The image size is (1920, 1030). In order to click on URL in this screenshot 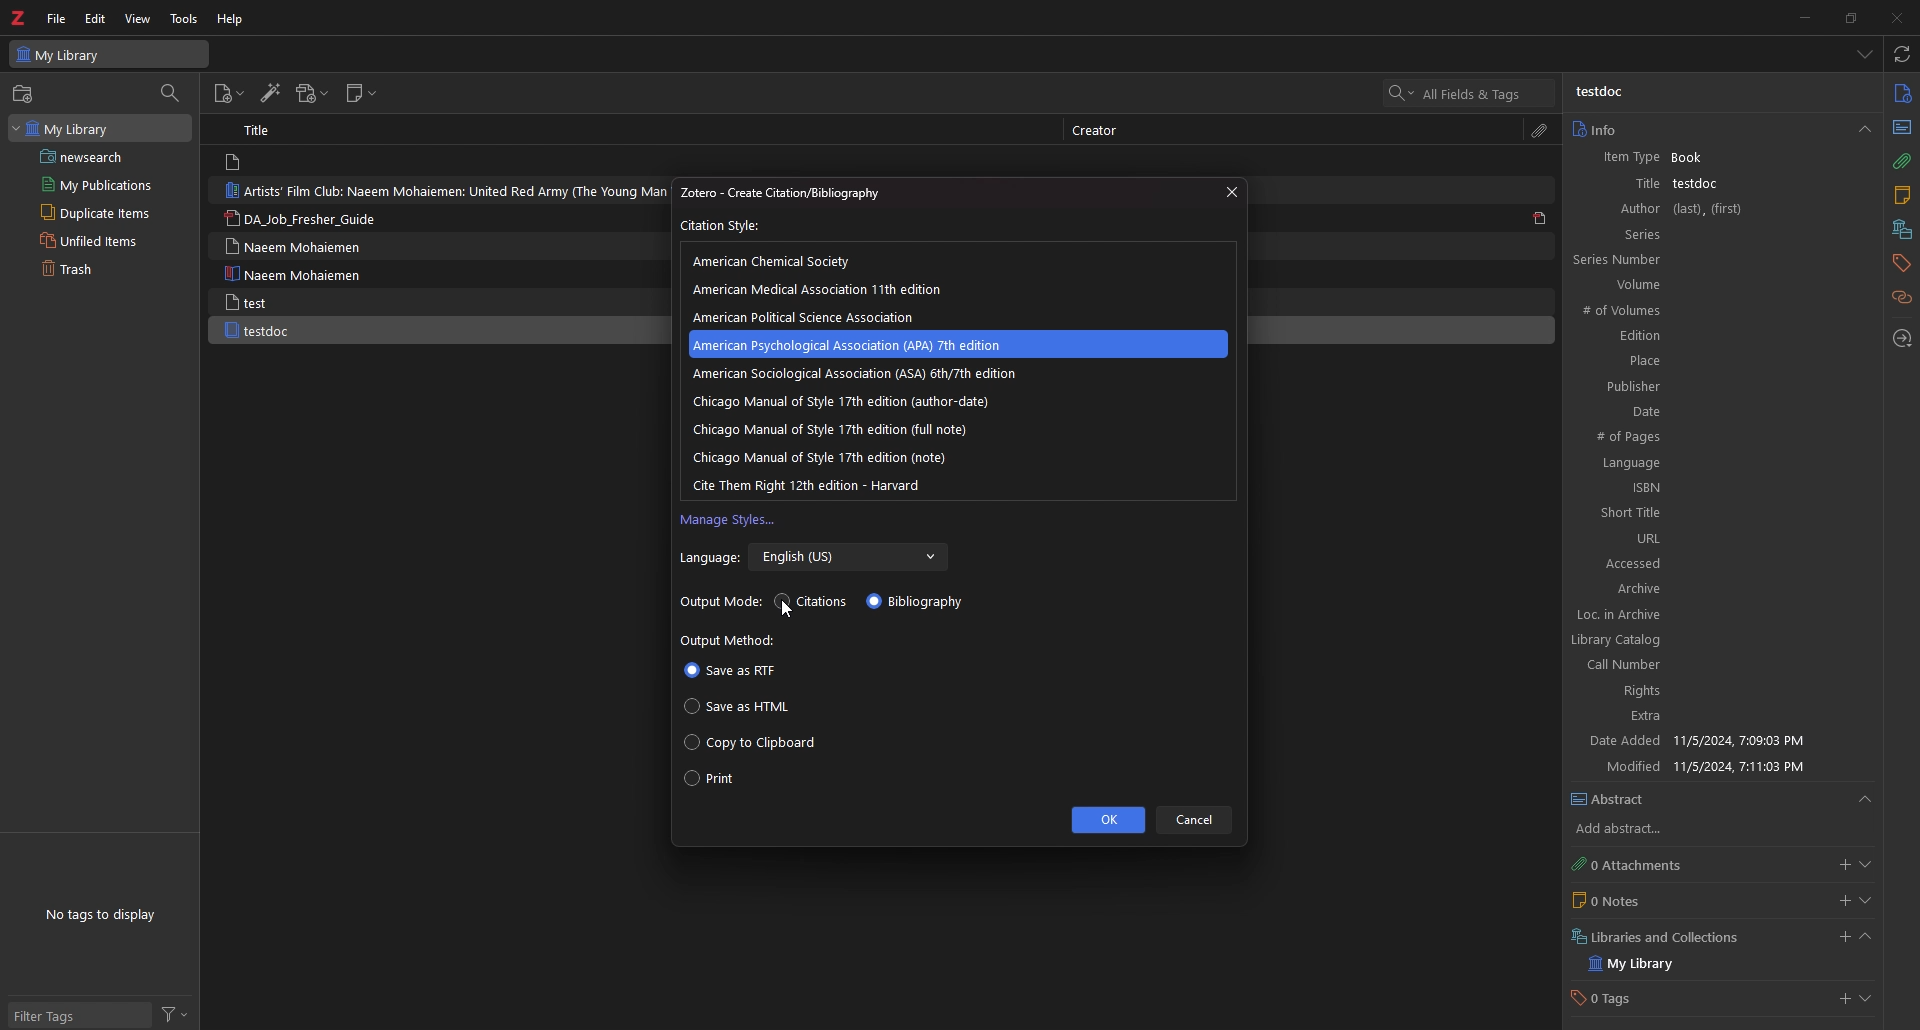, I will do `click(1717, 538)`.